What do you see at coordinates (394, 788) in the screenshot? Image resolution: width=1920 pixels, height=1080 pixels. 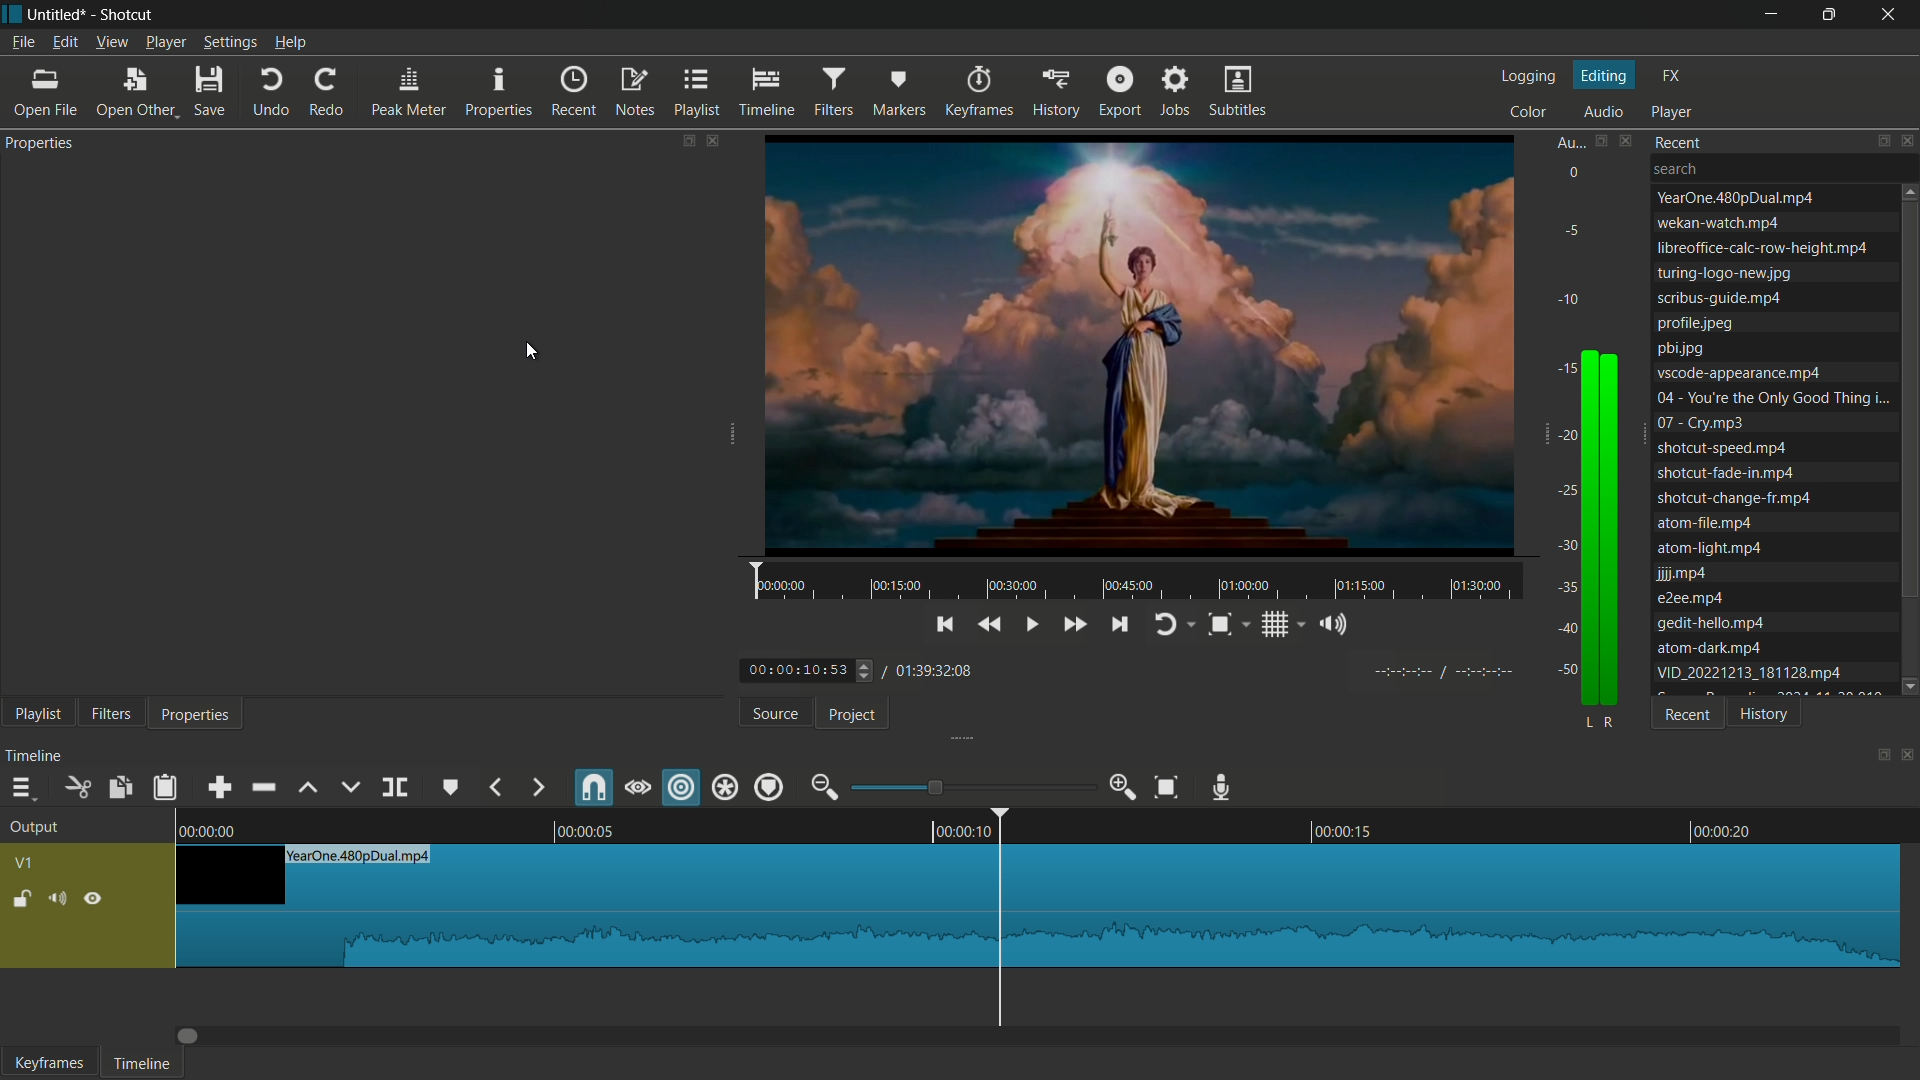 I see `split at playhead` at bounding box center [394, 788].